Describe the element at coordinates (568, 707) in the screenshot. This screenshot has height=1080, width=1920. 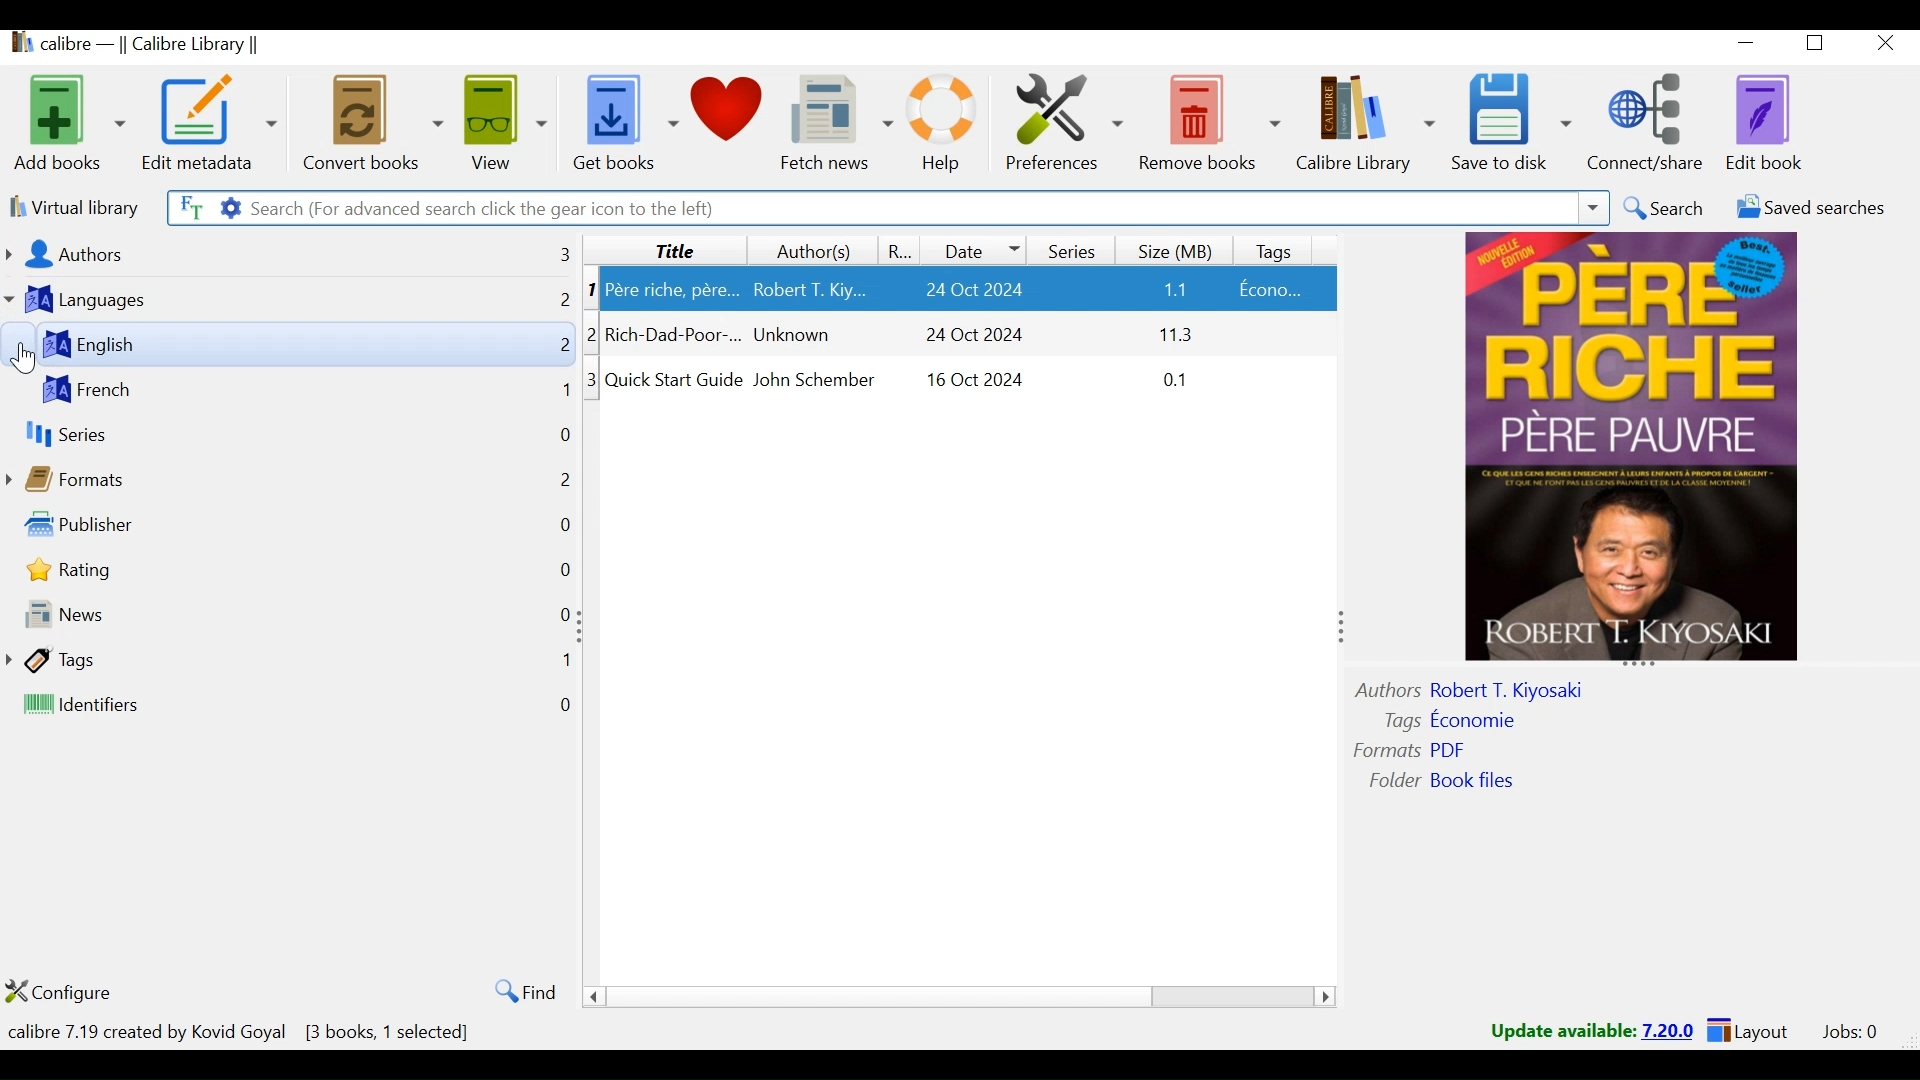
I see `0` at that location.